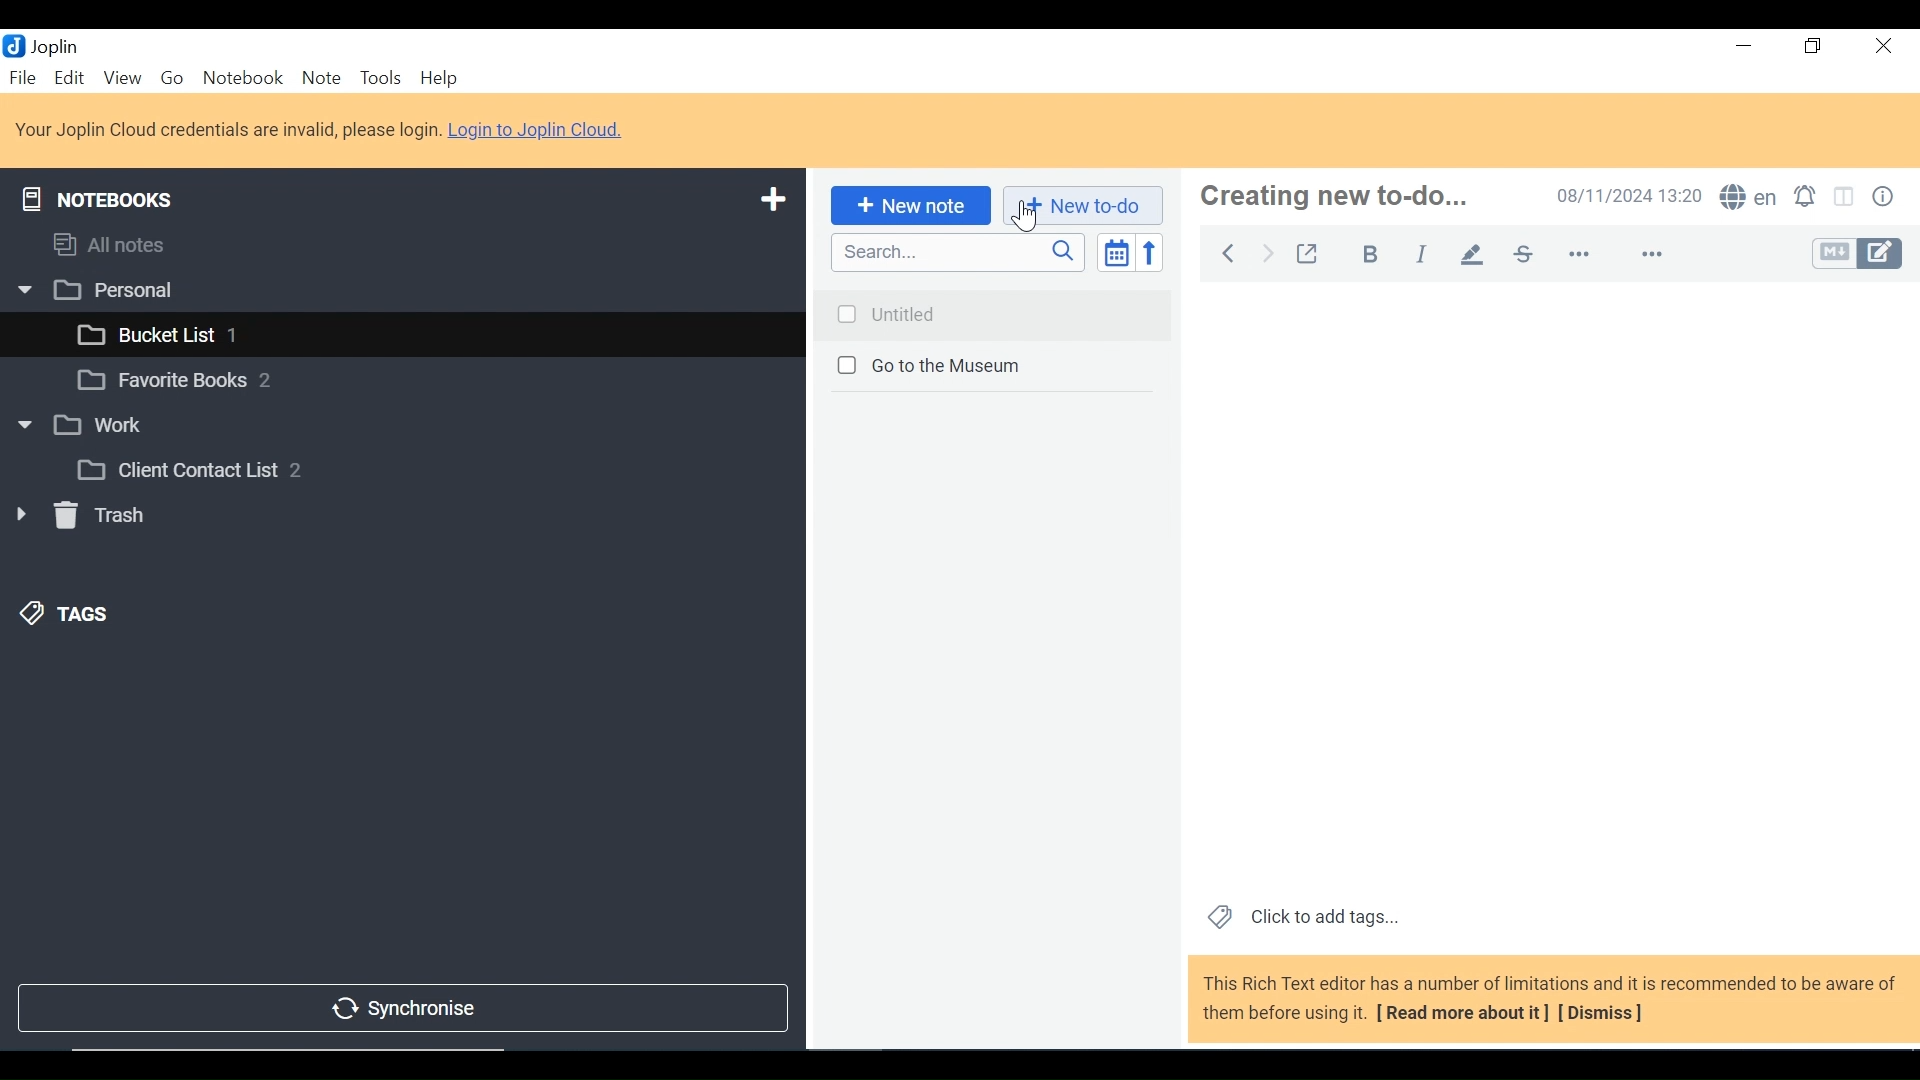 The width and height of the screenshot is (1920, 1080). What do you see at coordinates (400, 244) in the screenshot?
I see `Notebooks and Tags Display` at bounding box center [400, 244].